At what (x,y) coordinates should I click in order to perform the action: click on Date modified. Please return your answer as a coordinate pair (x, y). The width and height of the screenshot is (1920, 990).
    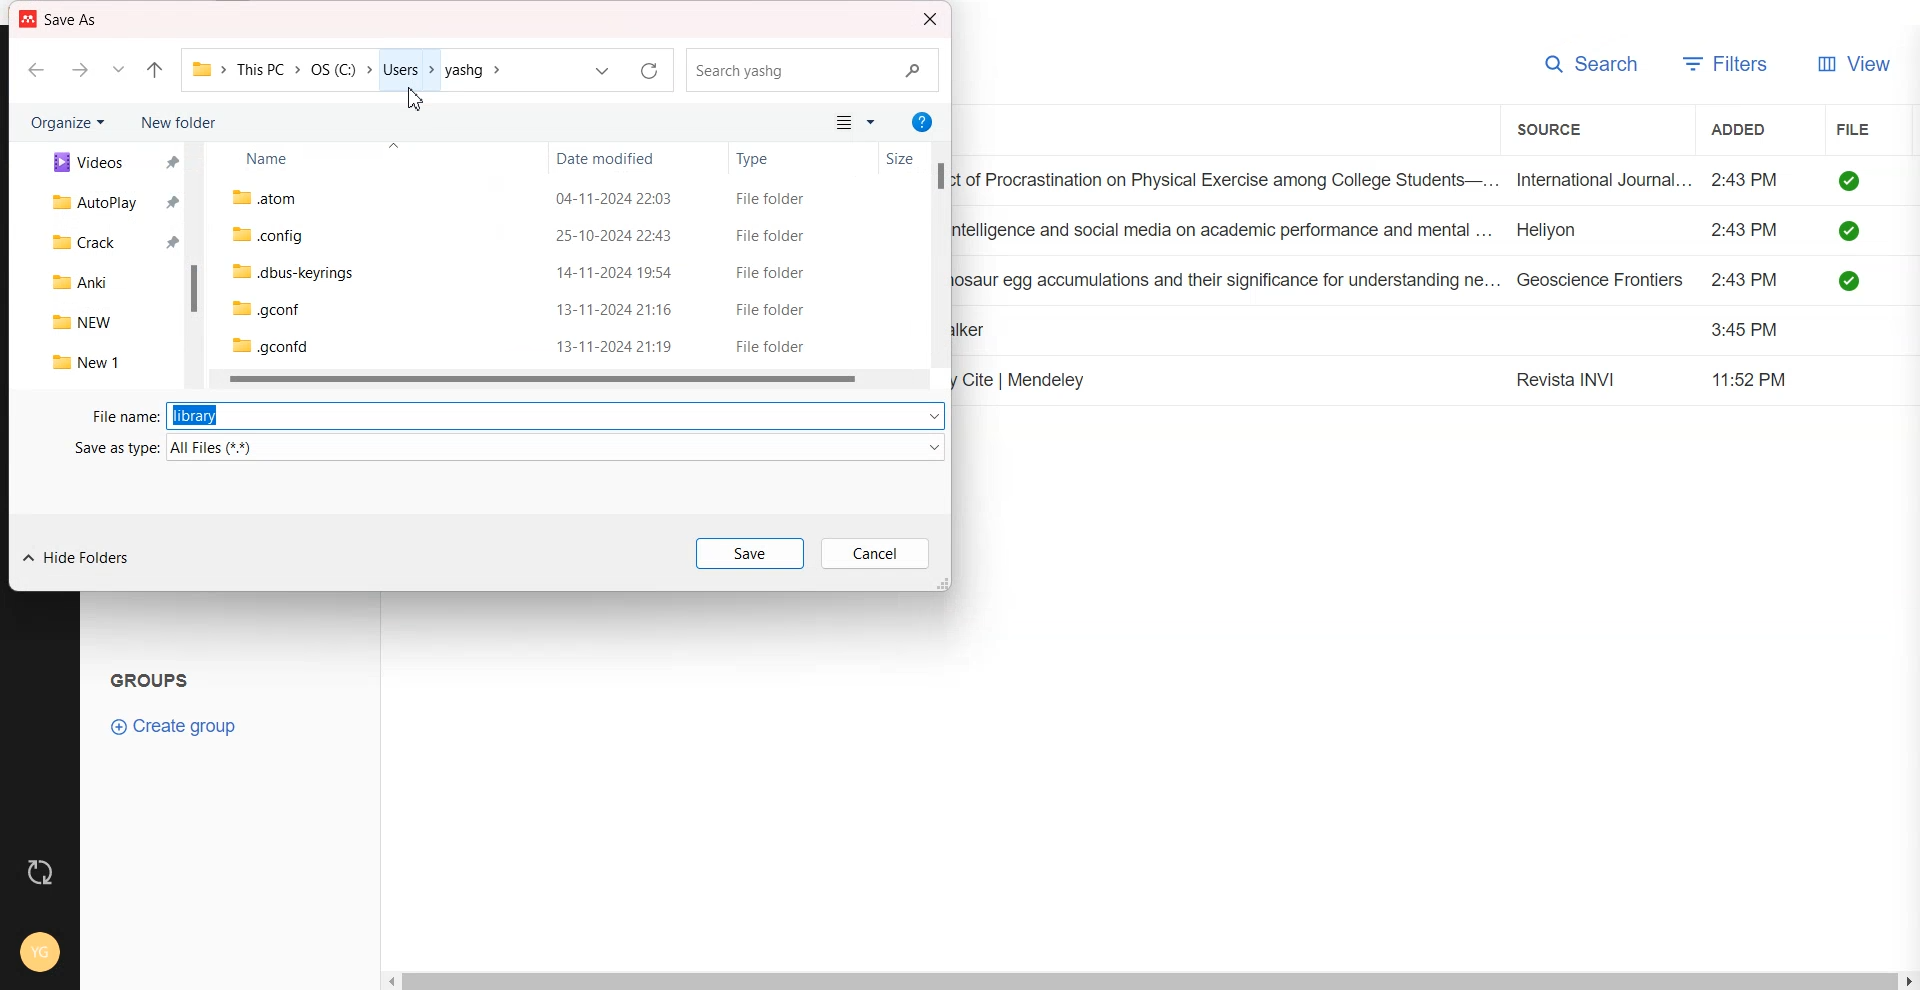
    Looking at the image, I should click on (622, 158).